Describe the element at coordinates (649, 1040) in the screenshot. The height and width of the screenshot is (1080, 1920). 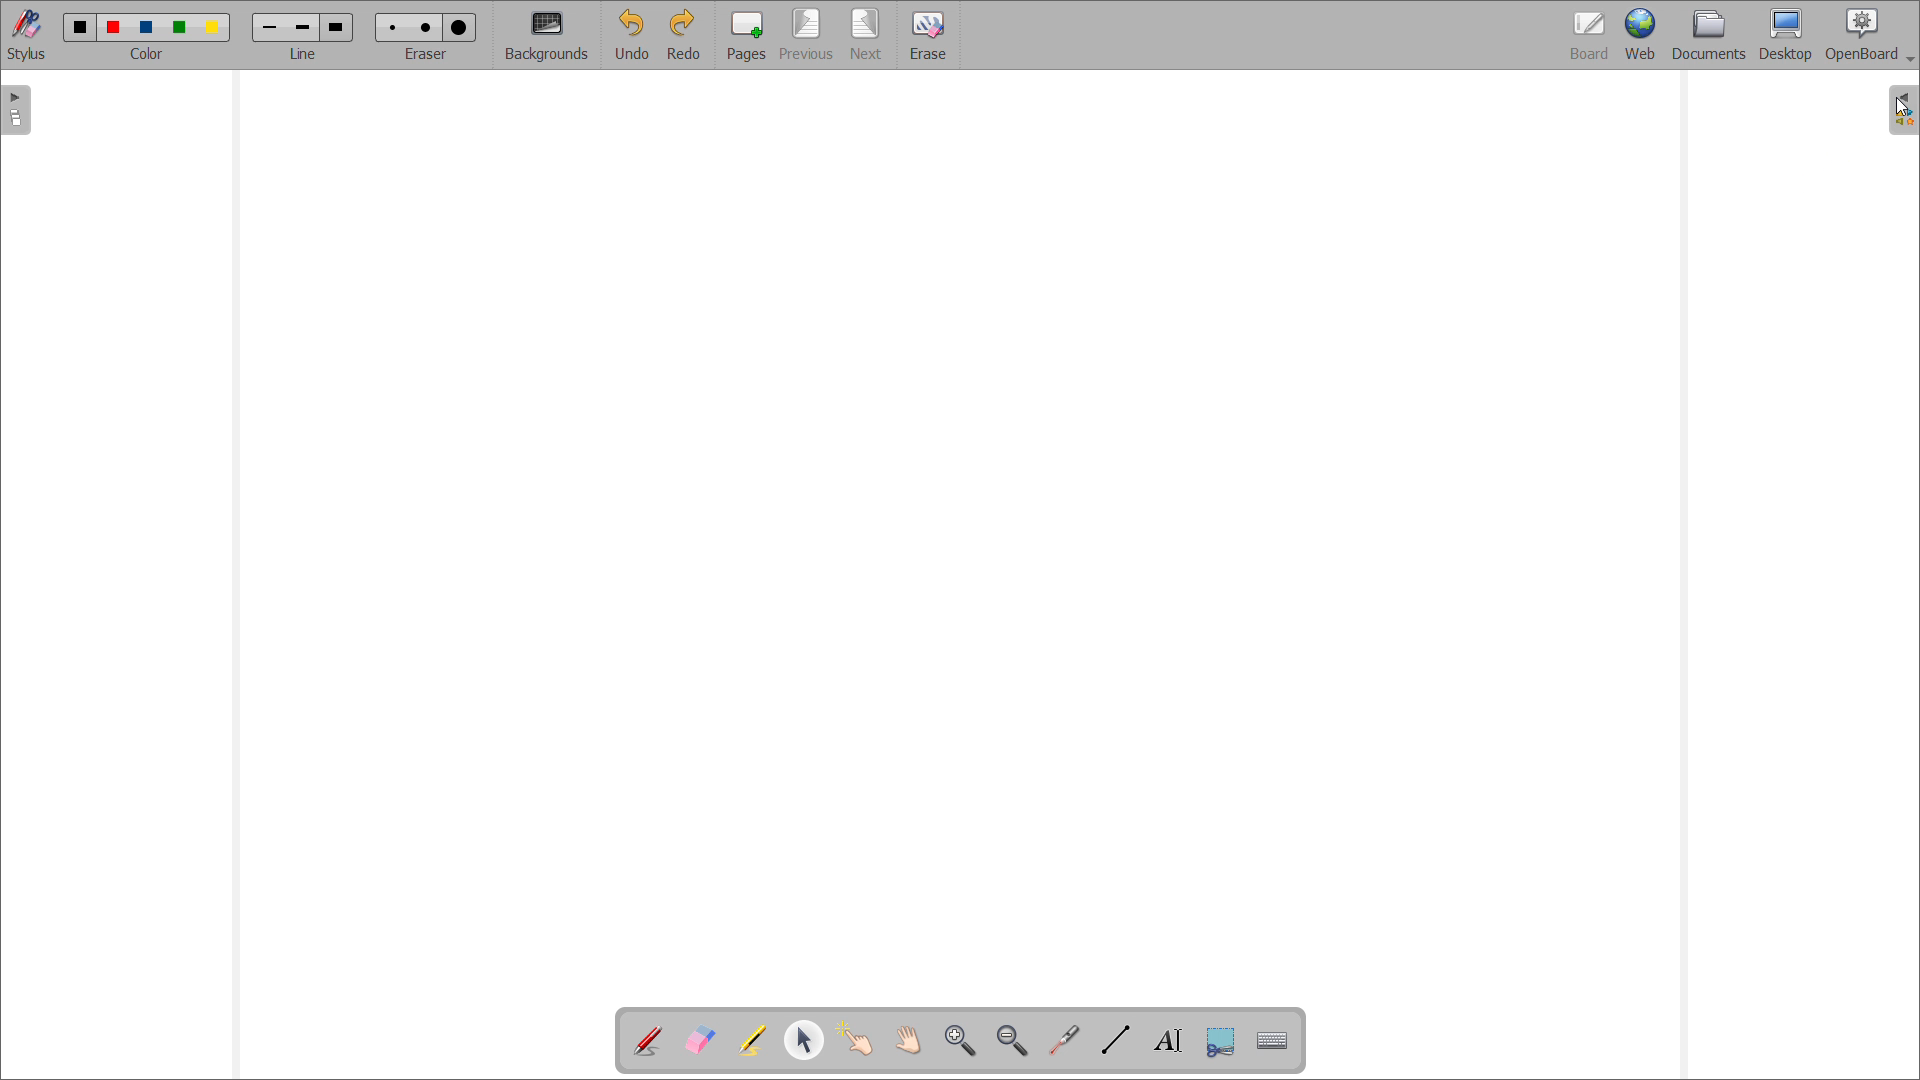
I see `add annotation` at that location.